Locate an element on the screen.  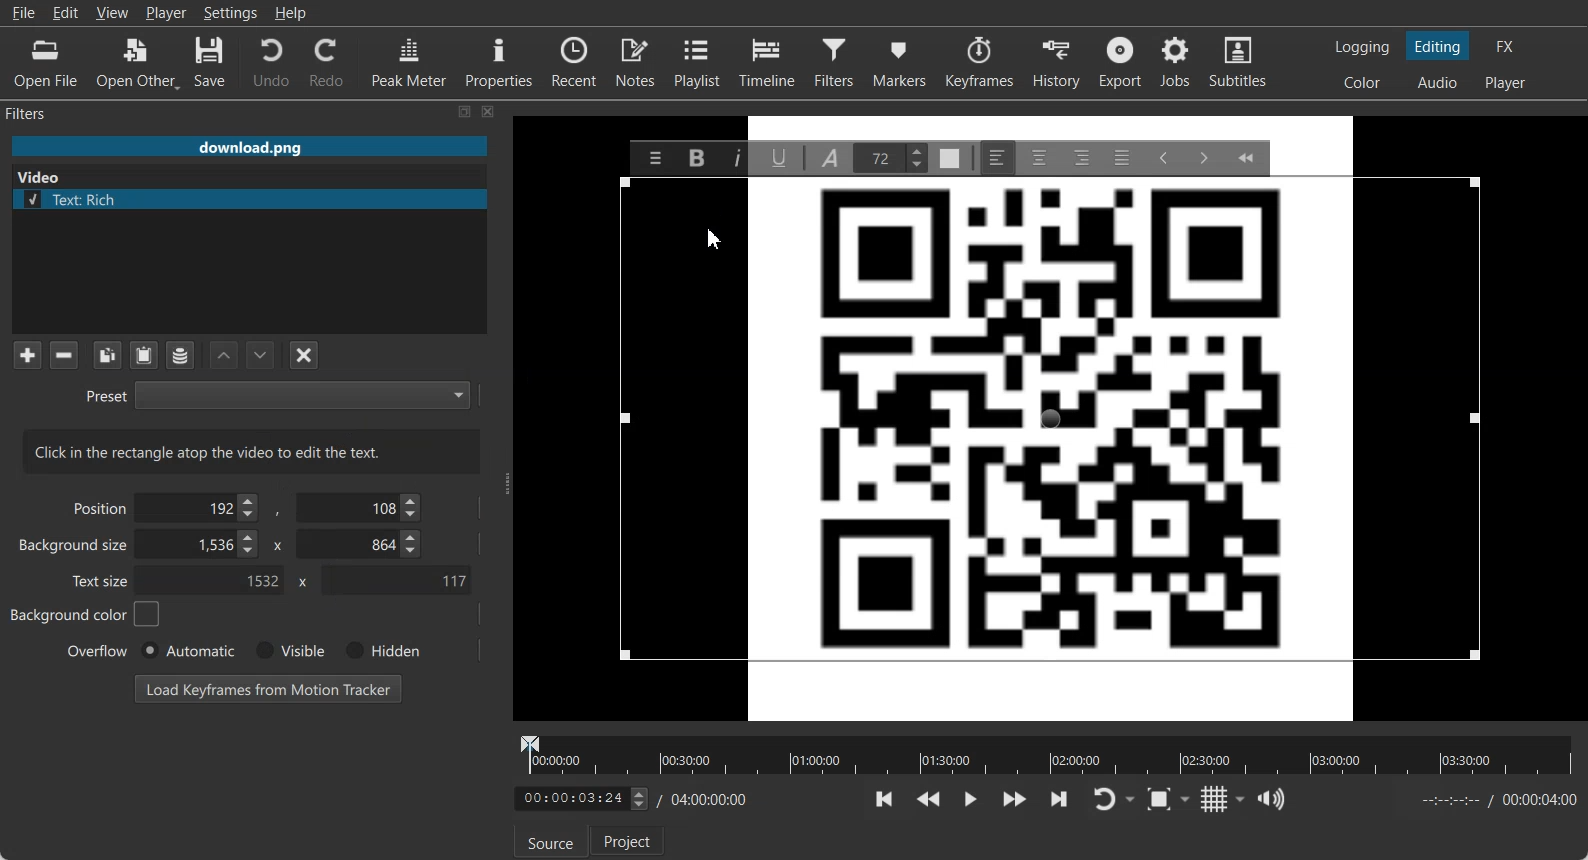
Open File is located at coordinates (46, 64).